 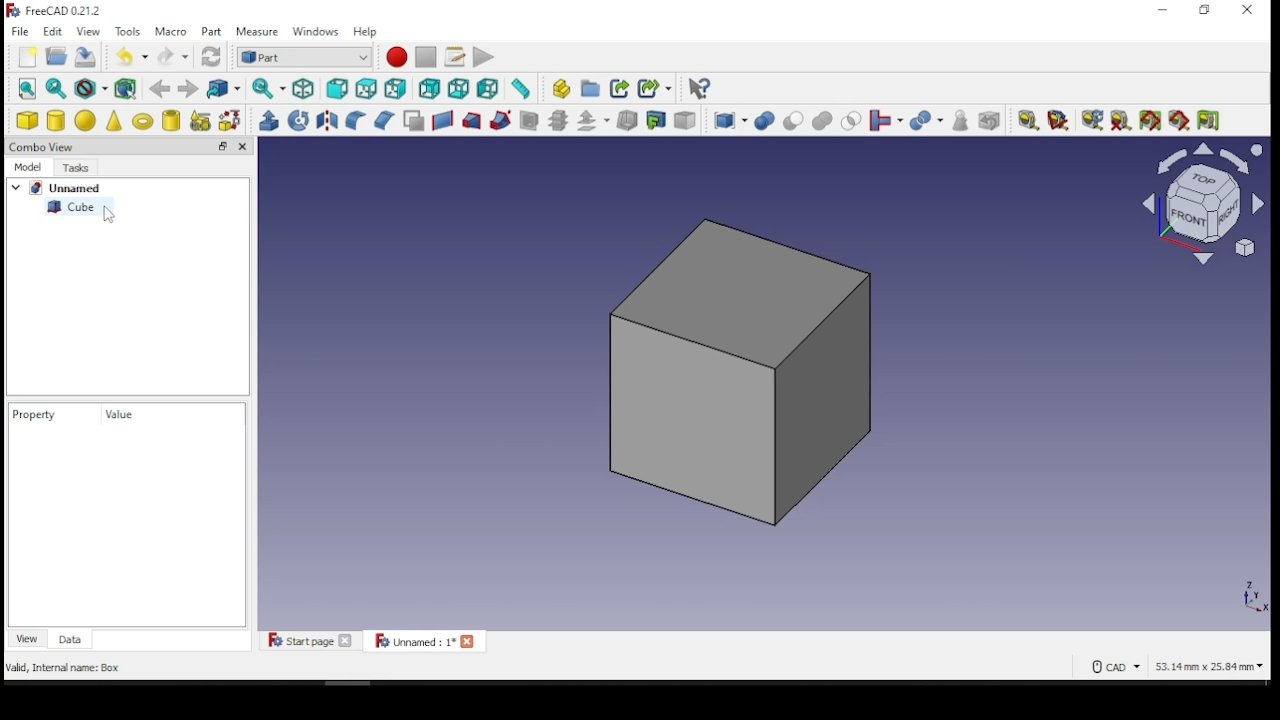 I want to click on switch between workbenches, so click(x=305, y=58).